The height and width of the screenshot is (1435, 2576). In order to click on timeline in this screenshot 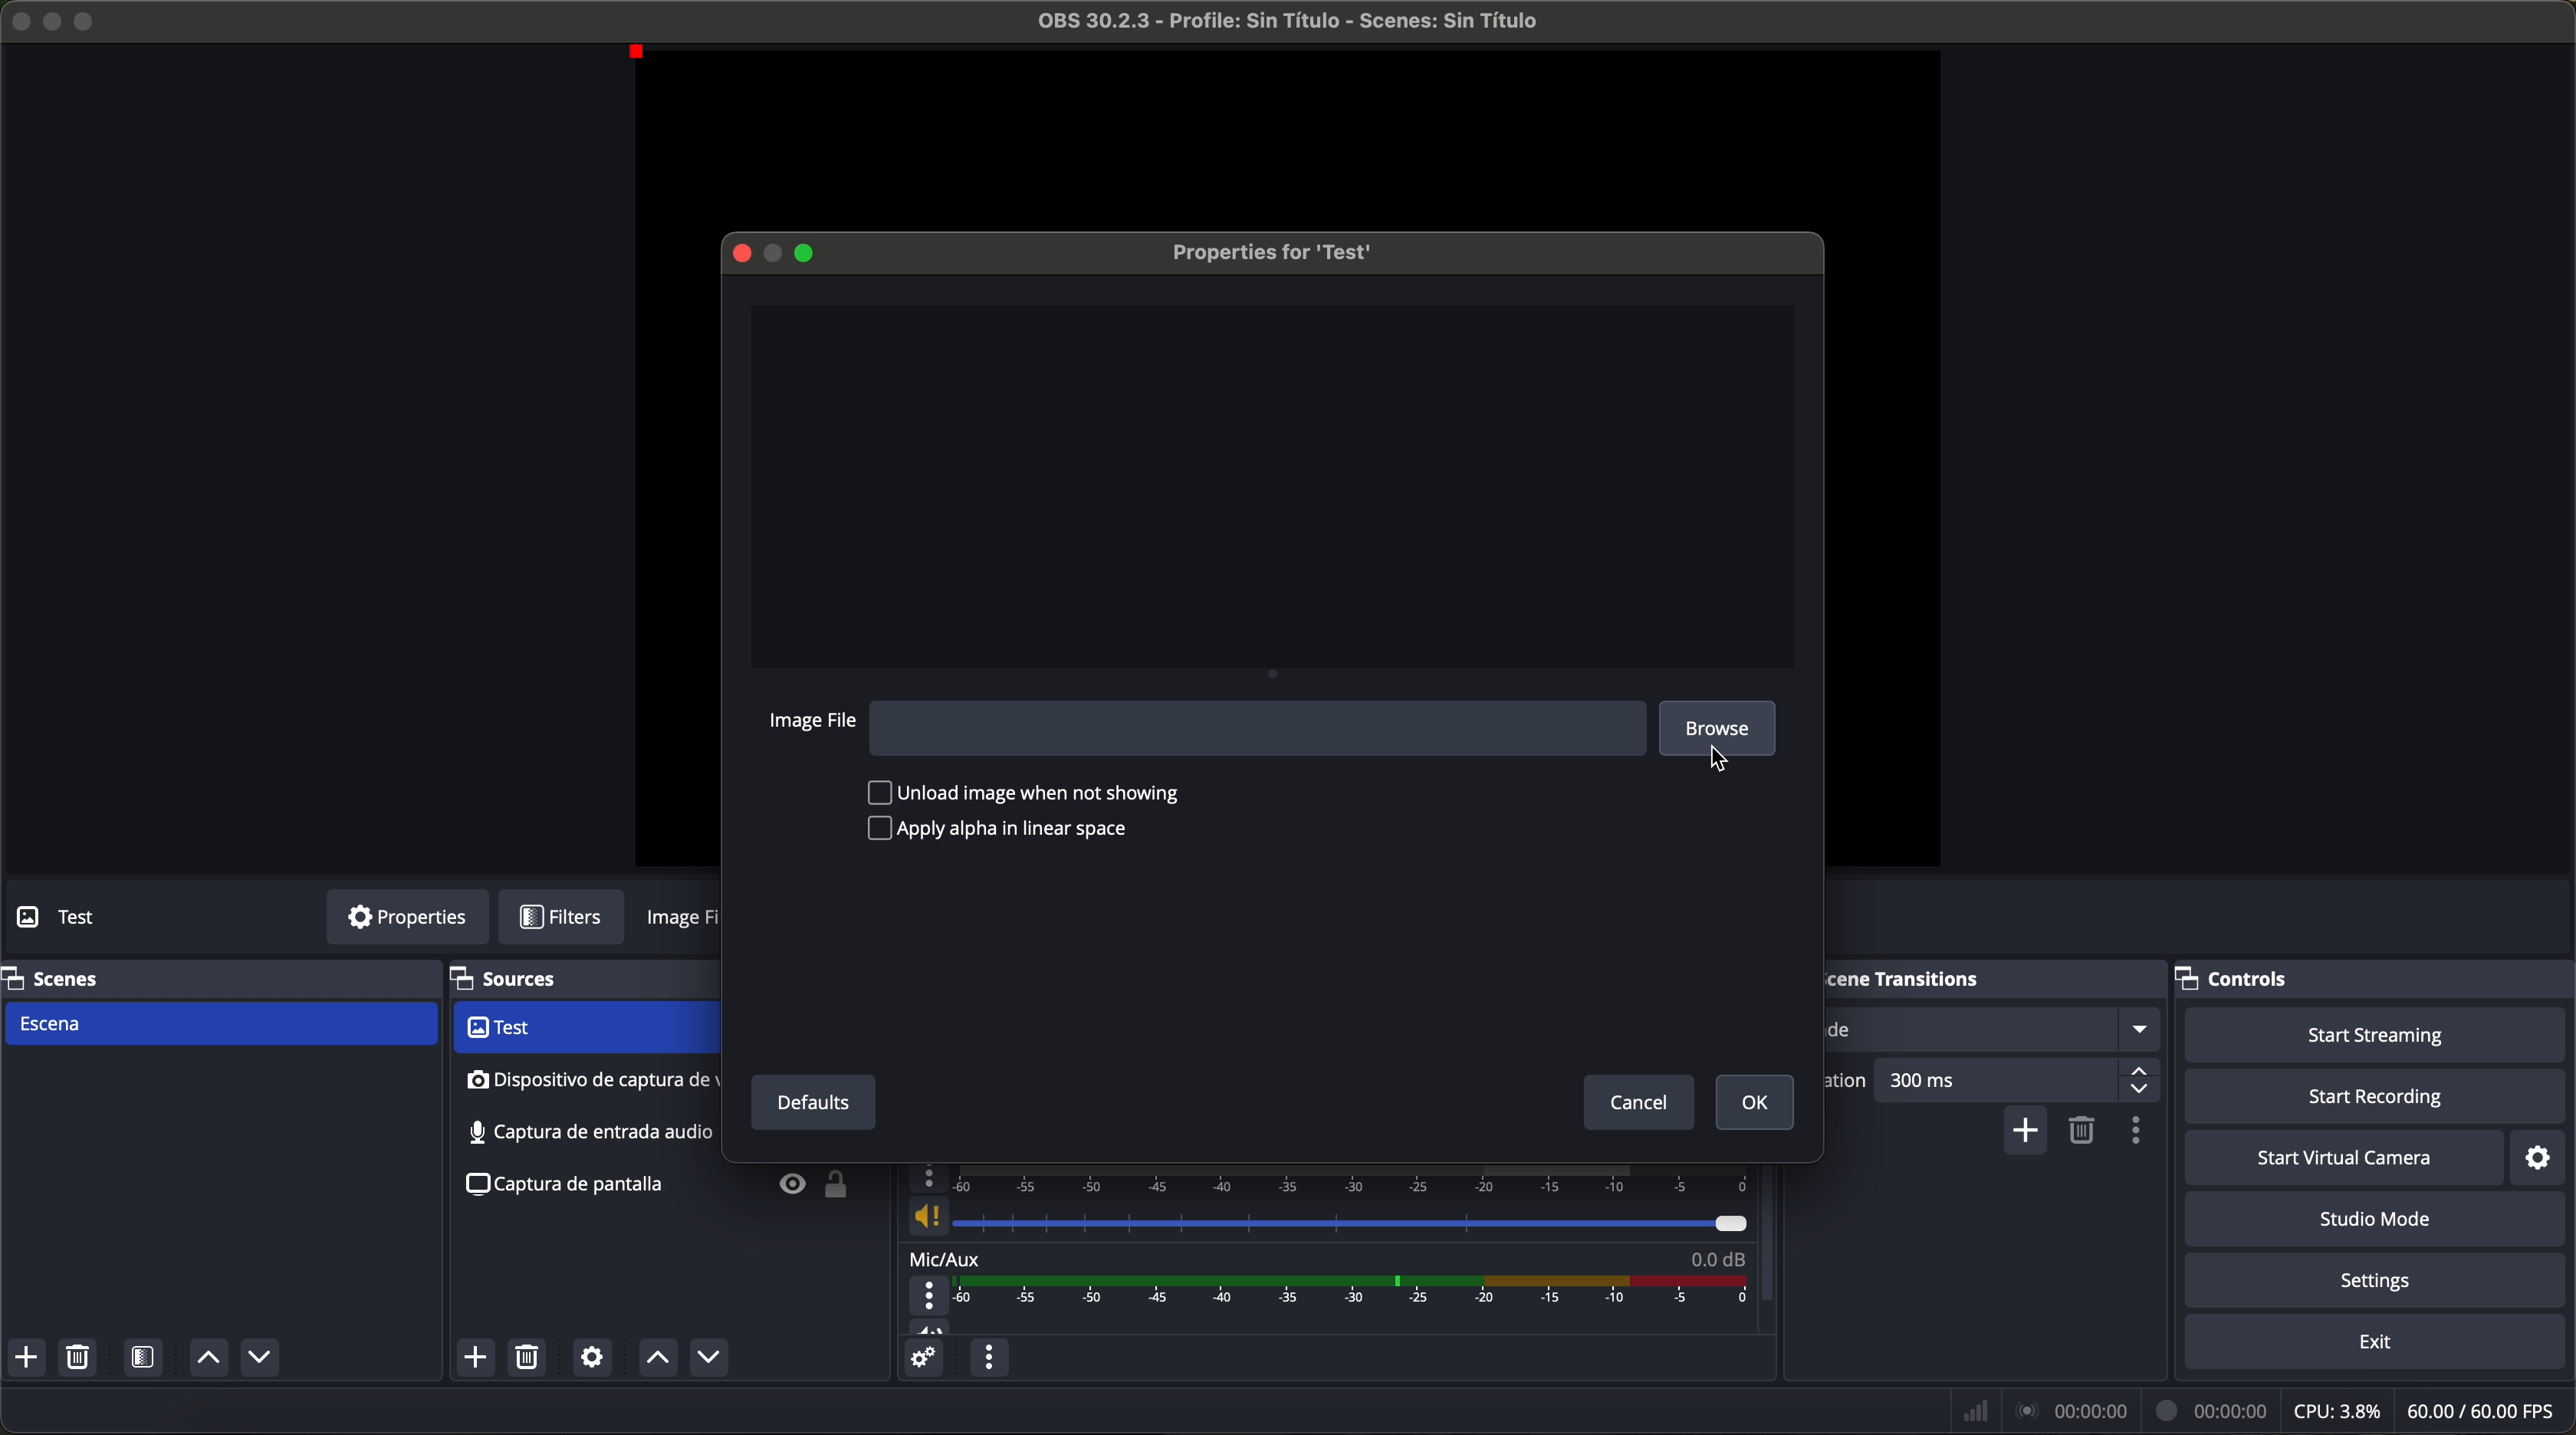, I will do `click(1358, 1291)`.